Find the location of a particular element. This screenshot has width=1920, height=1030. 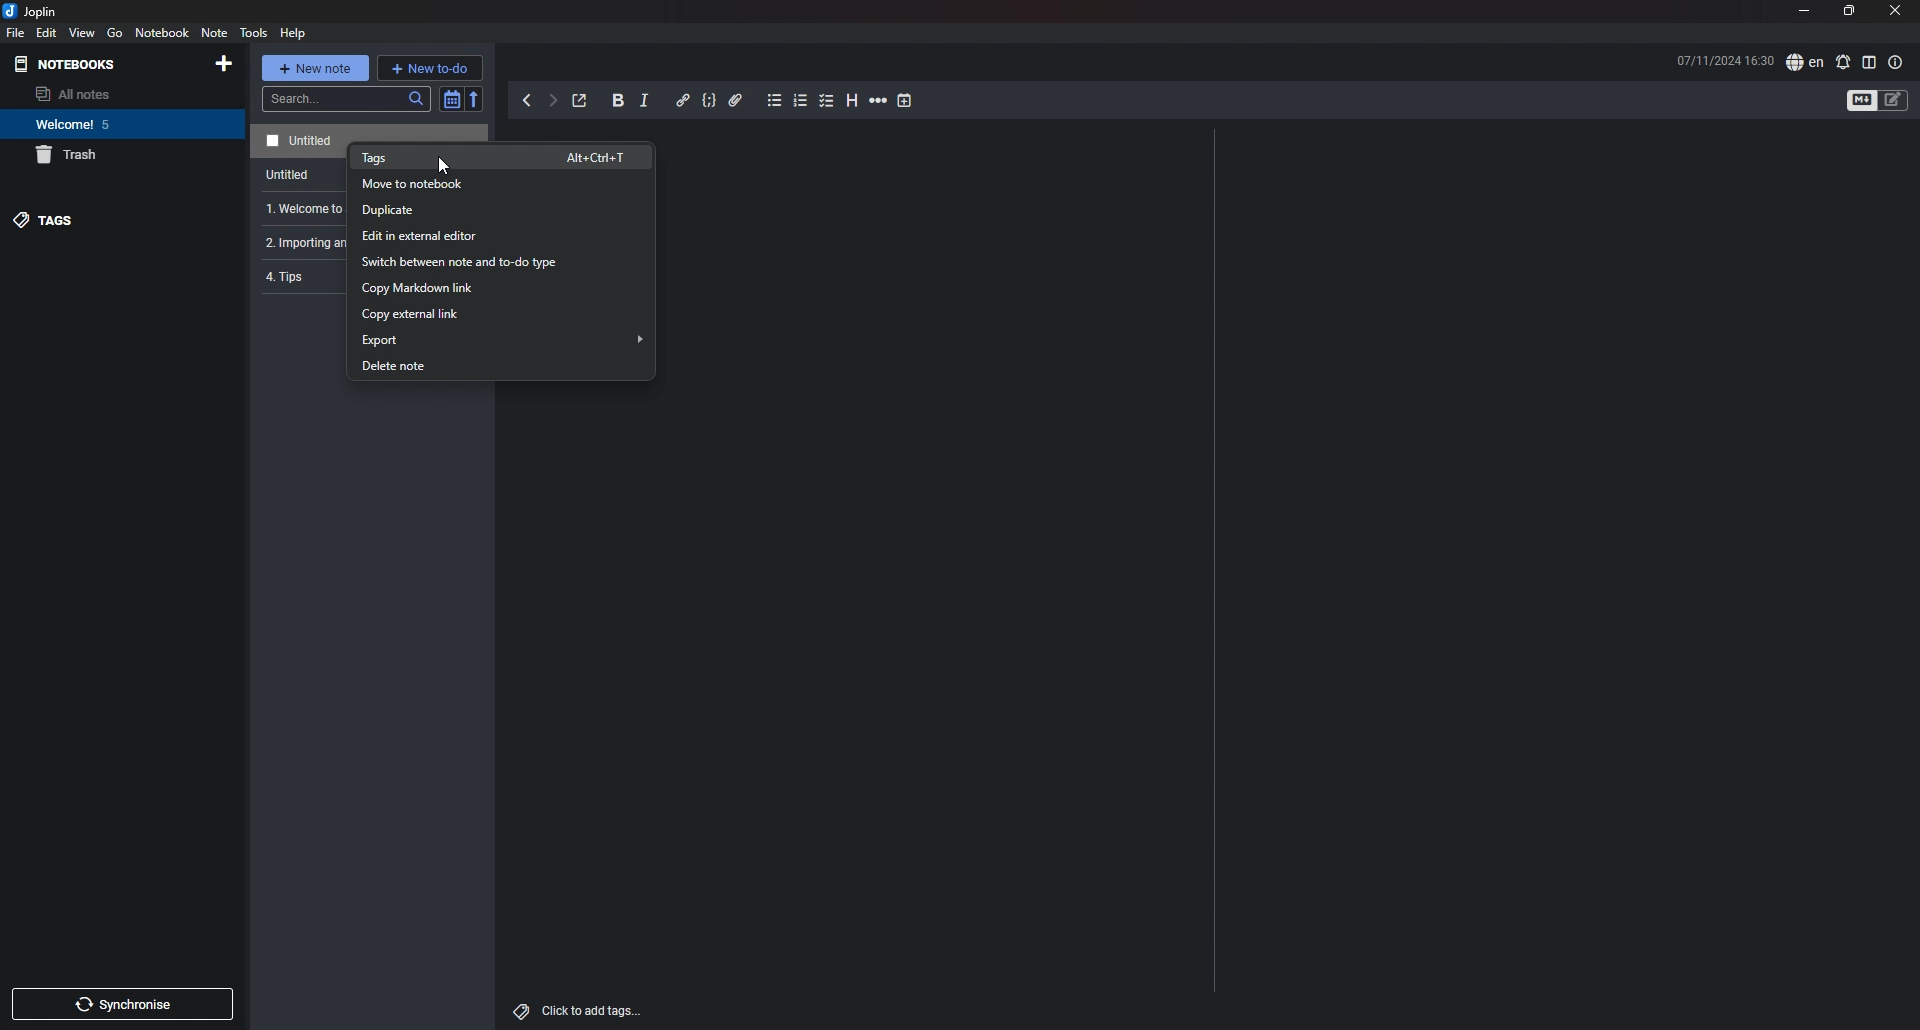

checkbox is located at coordinates (827, 101).